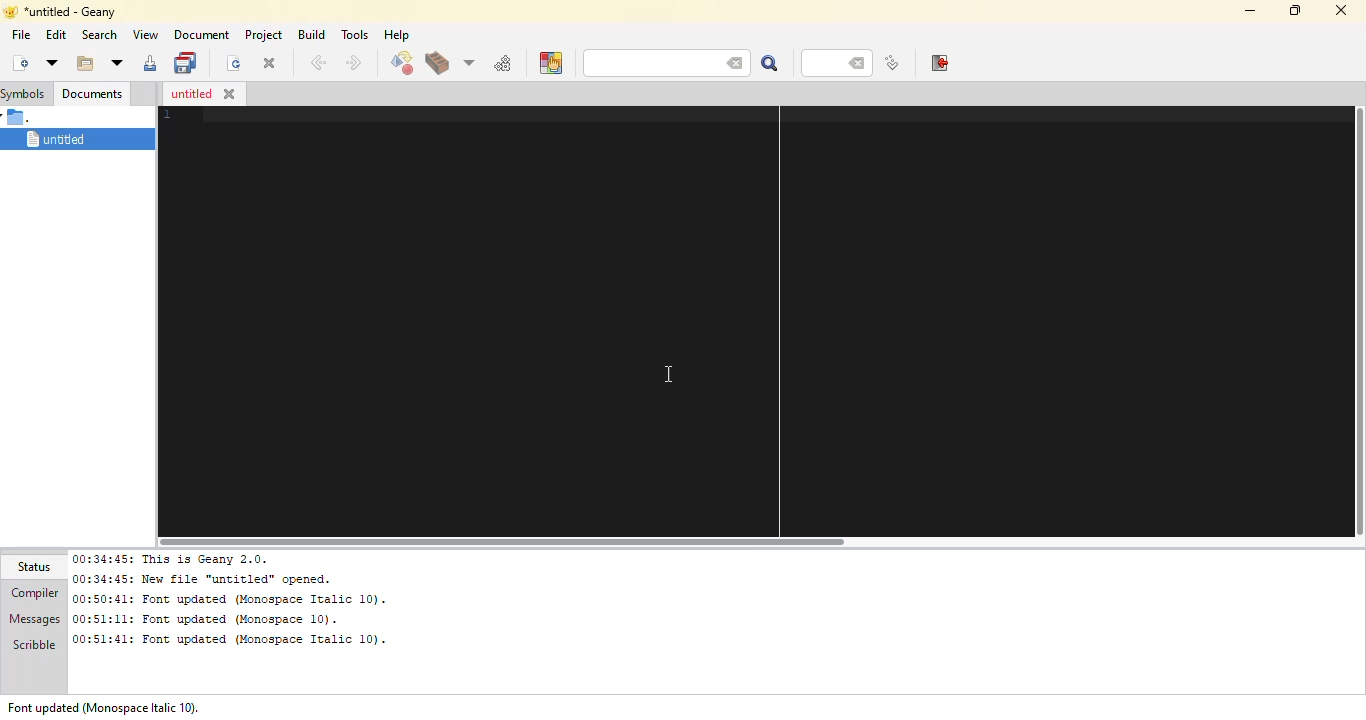 The width and height of the screenshot is (1366, 720). I want to click on status, so click(38, 567).